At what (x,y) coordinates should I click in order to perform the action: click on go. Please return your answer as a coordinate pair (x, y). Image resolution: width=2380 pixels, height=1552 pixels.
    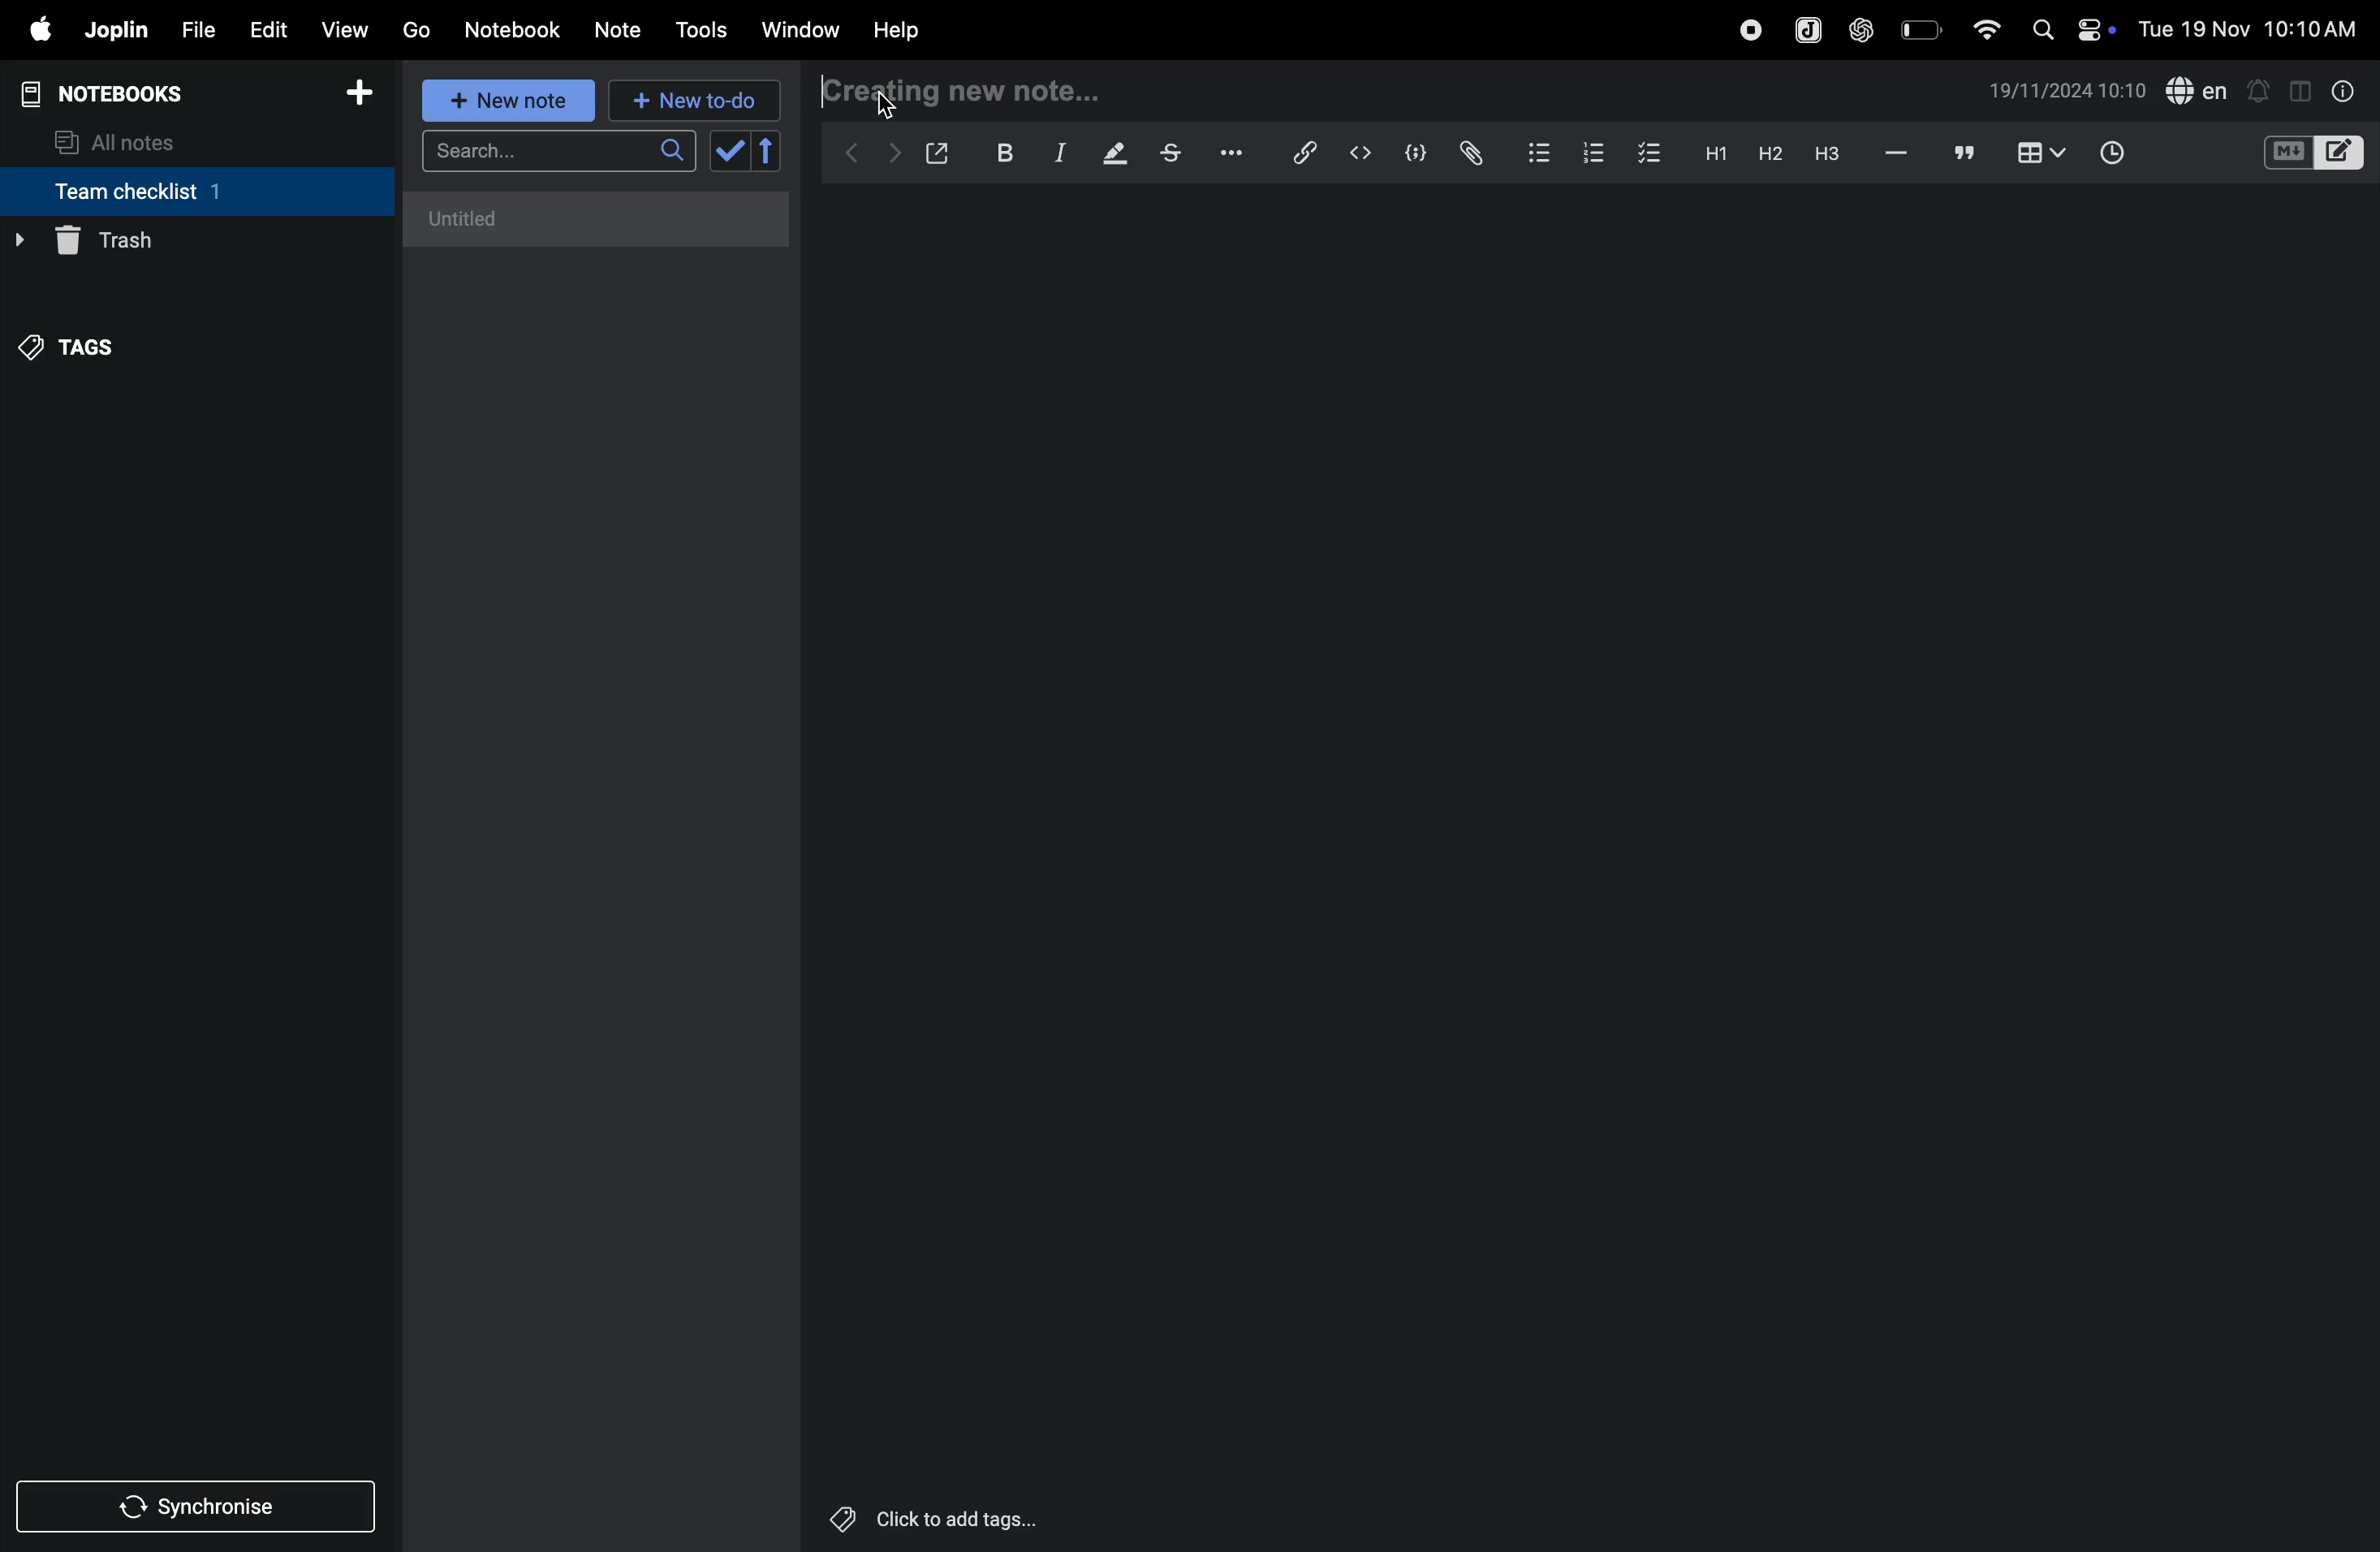
    Looking at the image, I should click on (416, 31).